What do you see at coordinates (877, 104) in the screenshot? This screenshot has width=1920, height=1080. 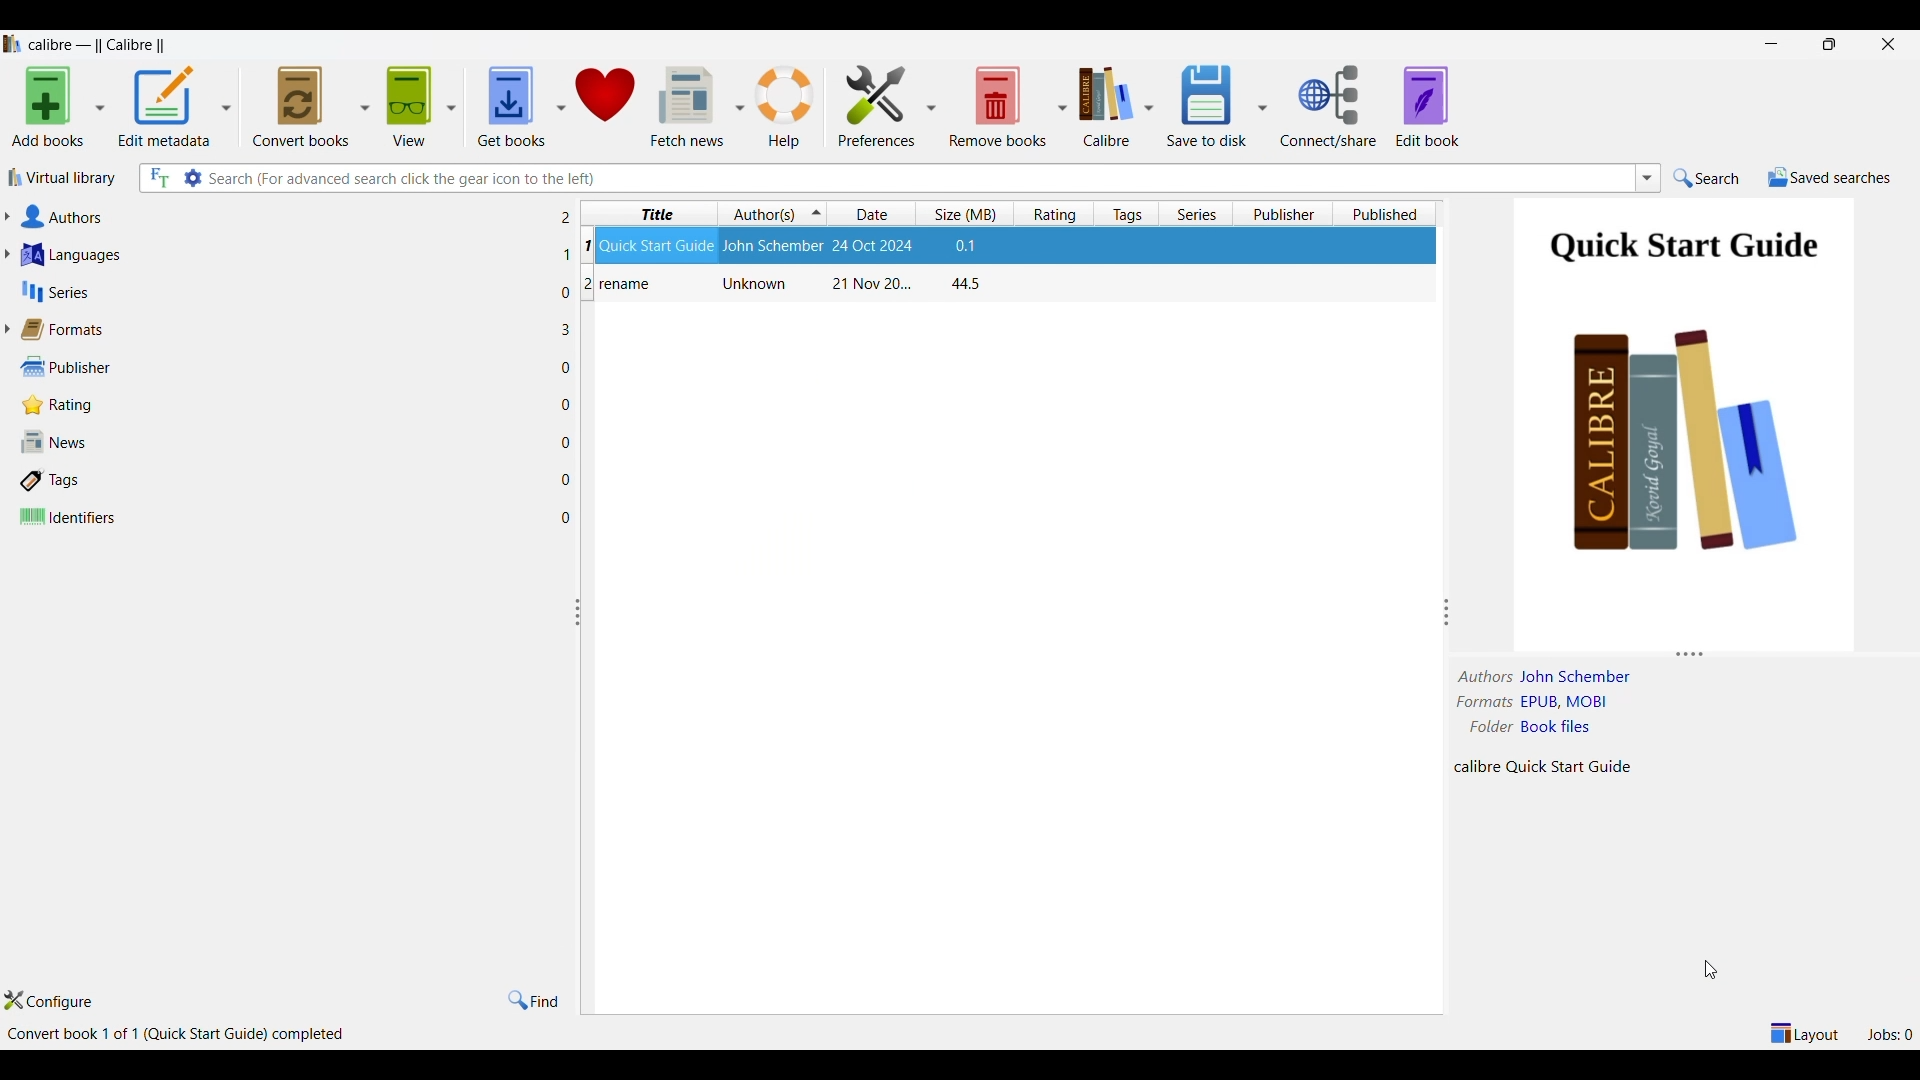 I see `Preferences` at bounding box center [877, 104].